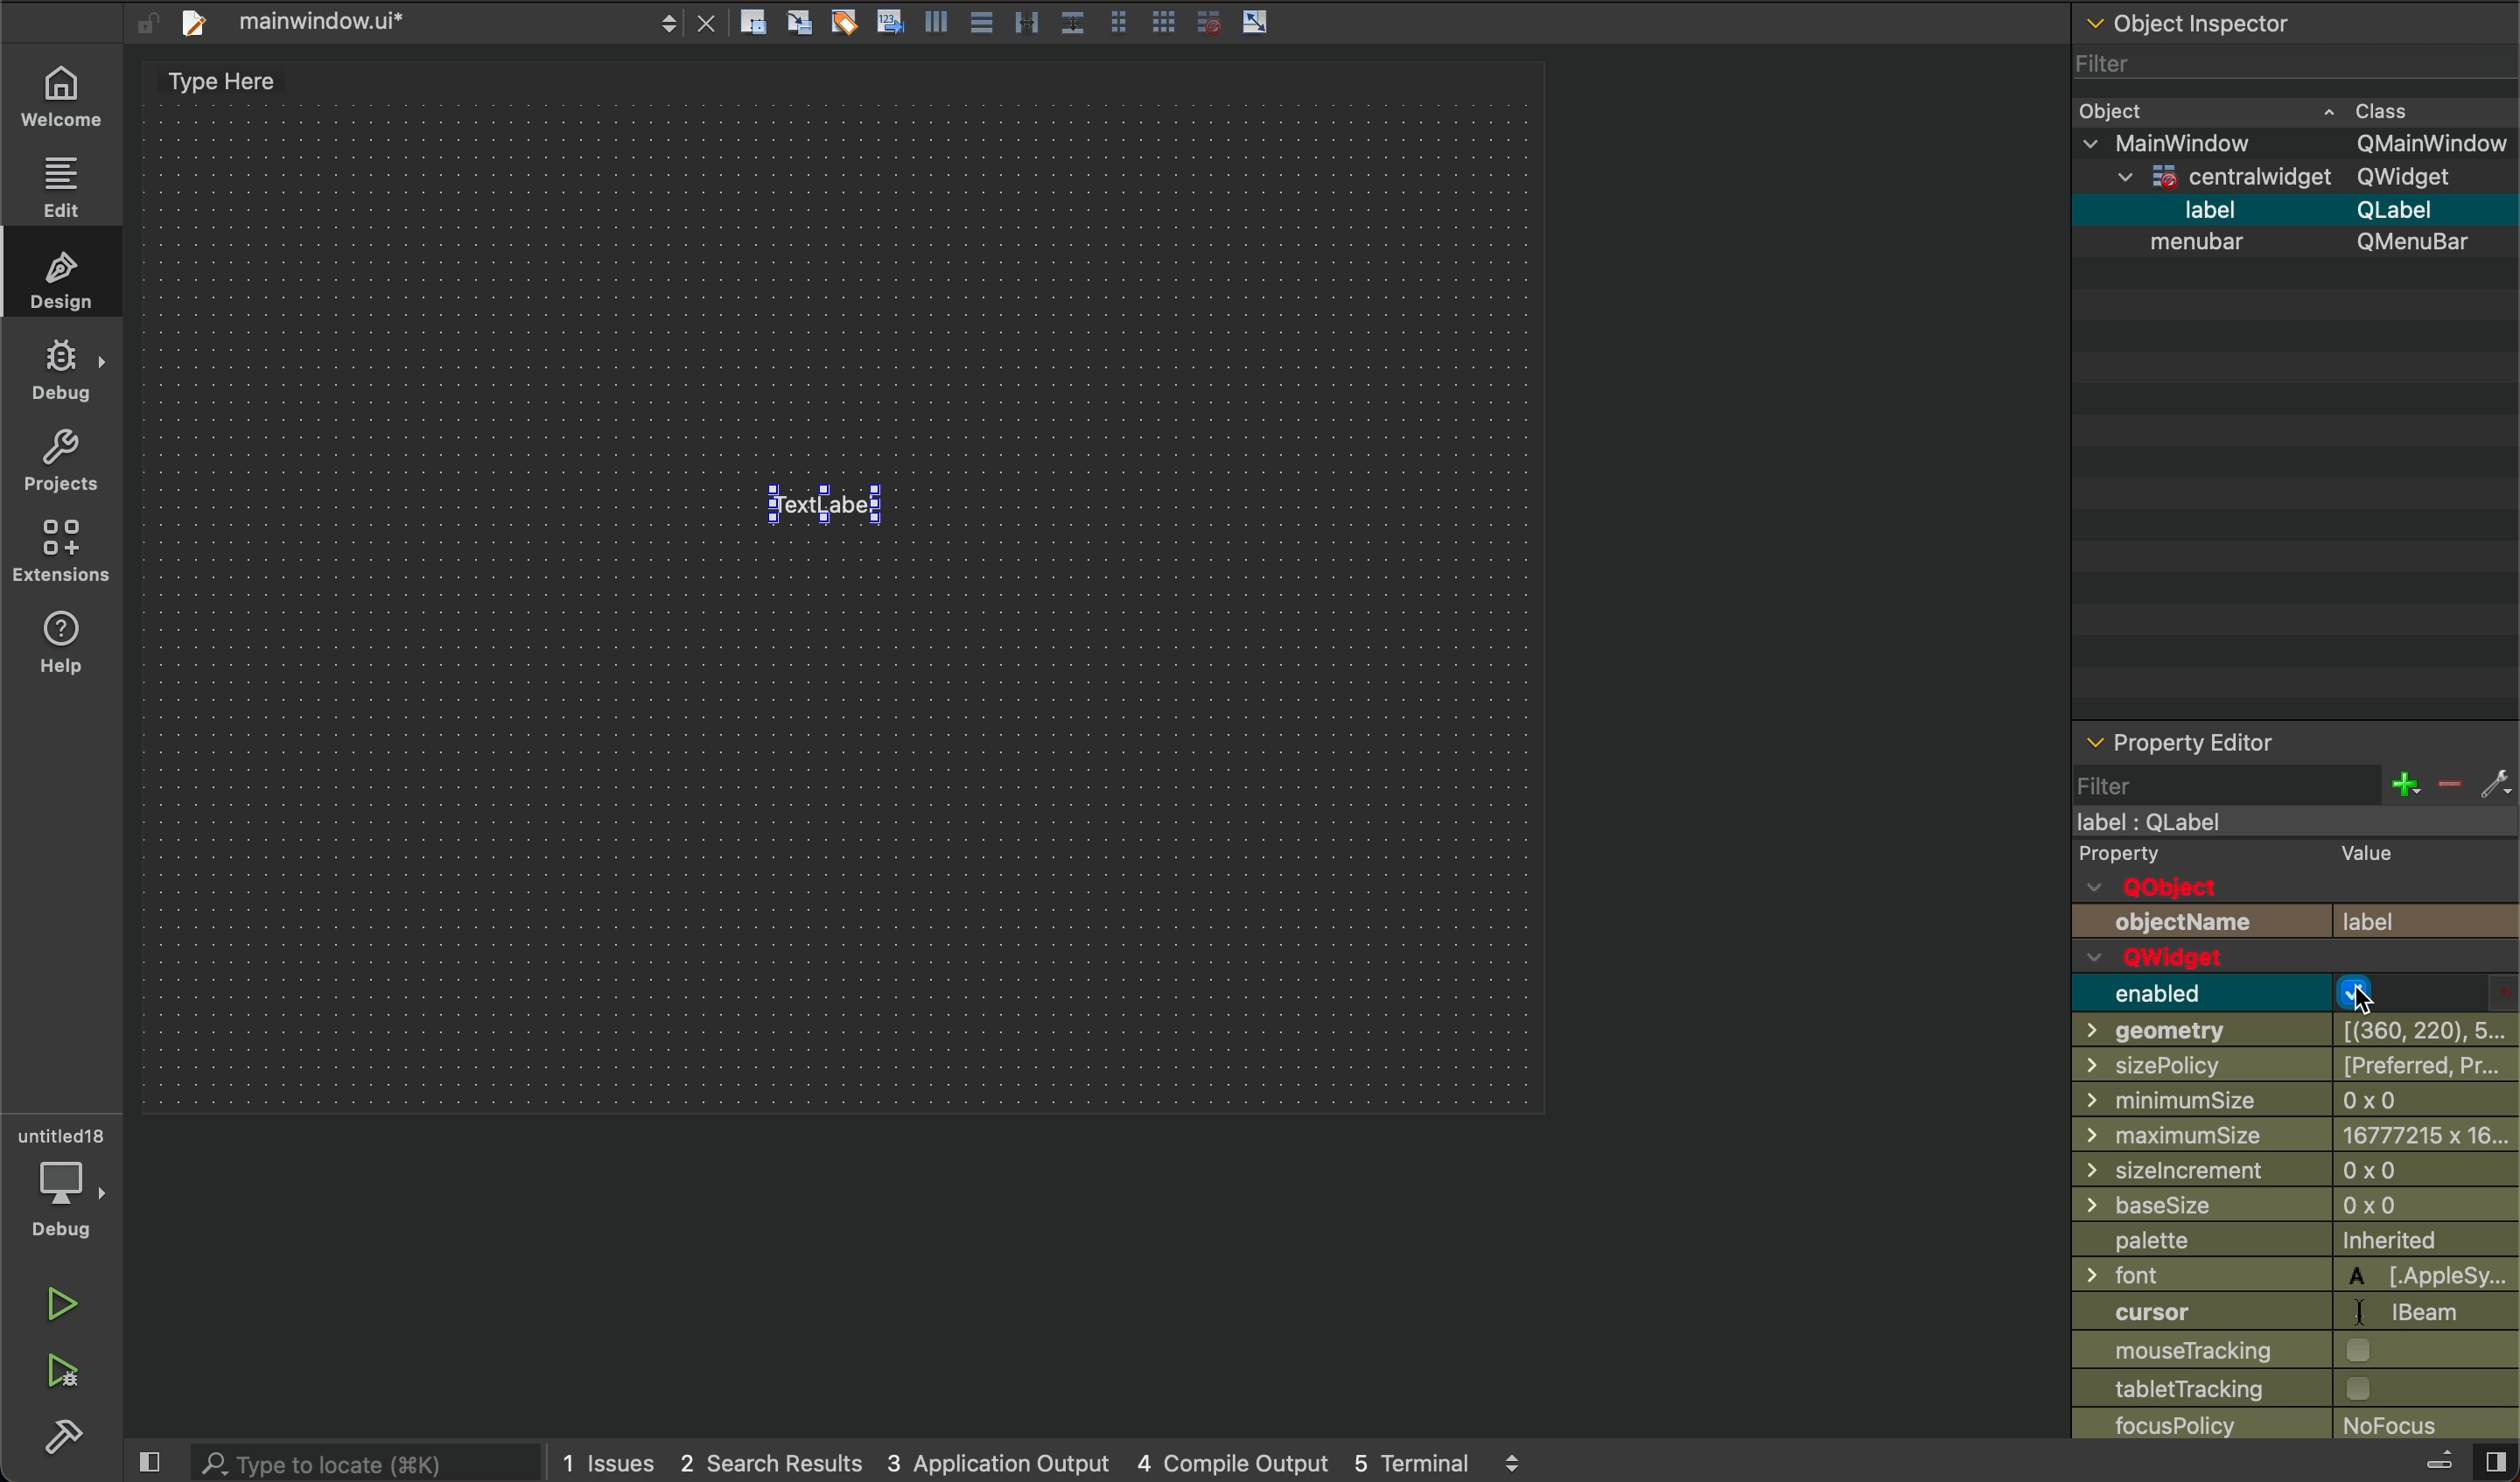 The height and width of the screenshot is (1482, 2520). Describe the element at coordinates (2413, 247) in the screenshot. I see `Qmenubar` at that location.